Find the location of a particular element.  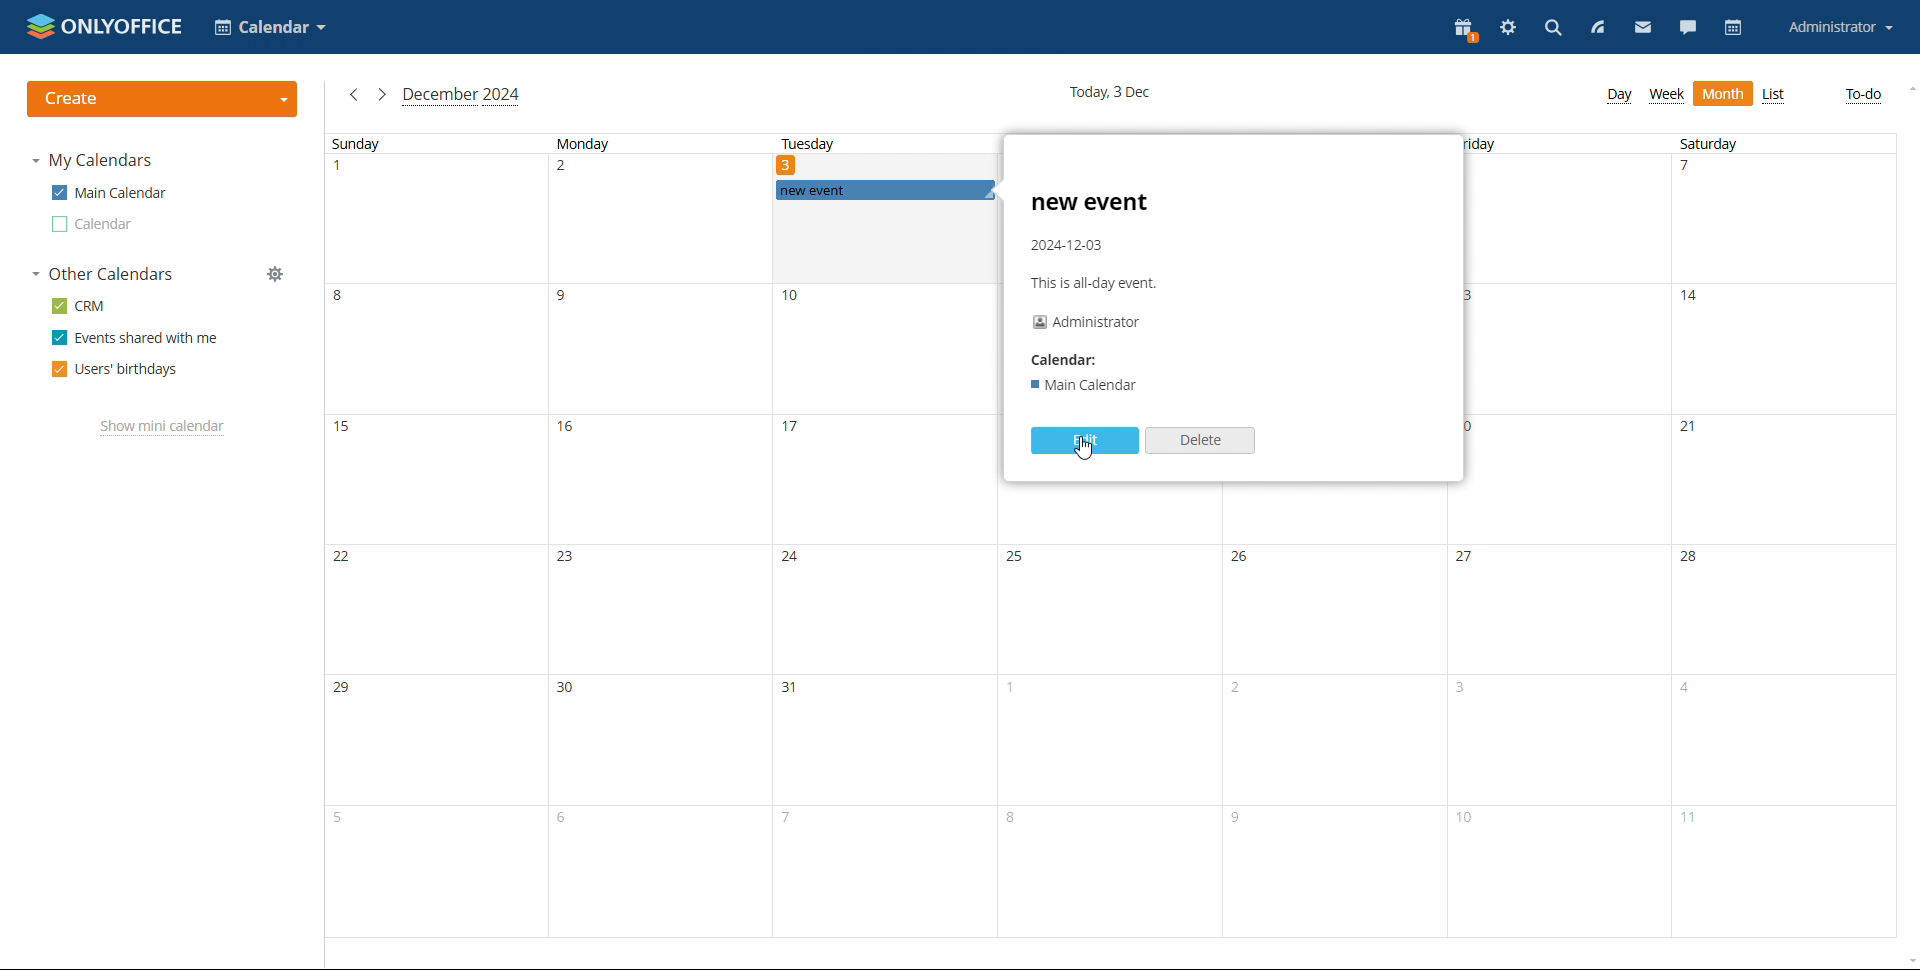

select application is located at coordinates (270, 27).